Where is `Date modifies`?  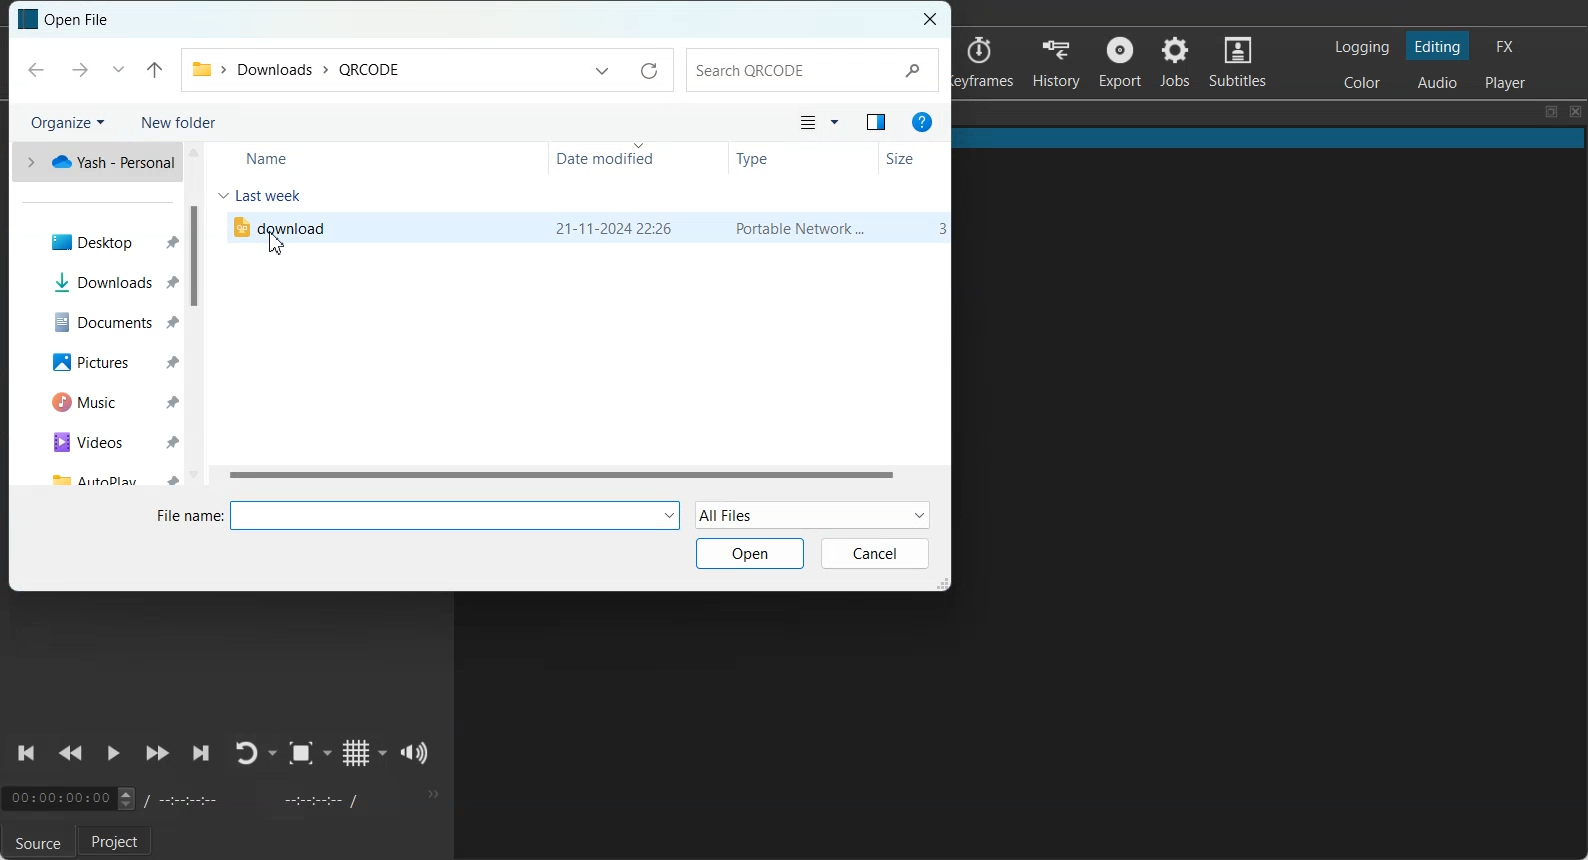 Date modifies is located at coordinates (614, 157).